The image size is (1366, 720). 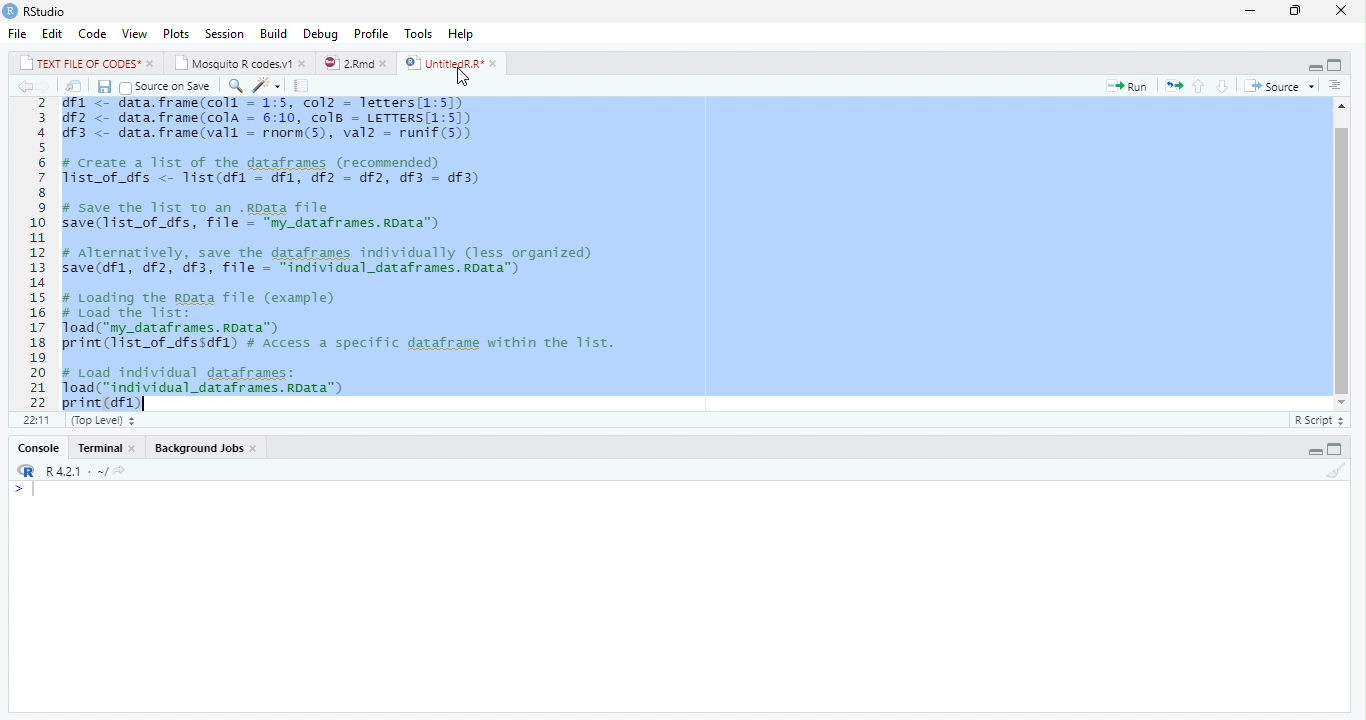 What do you see at coordinates (463, 78) in the screenshot?
I see `Mouse Cursor` at bounding box center [463, 78].